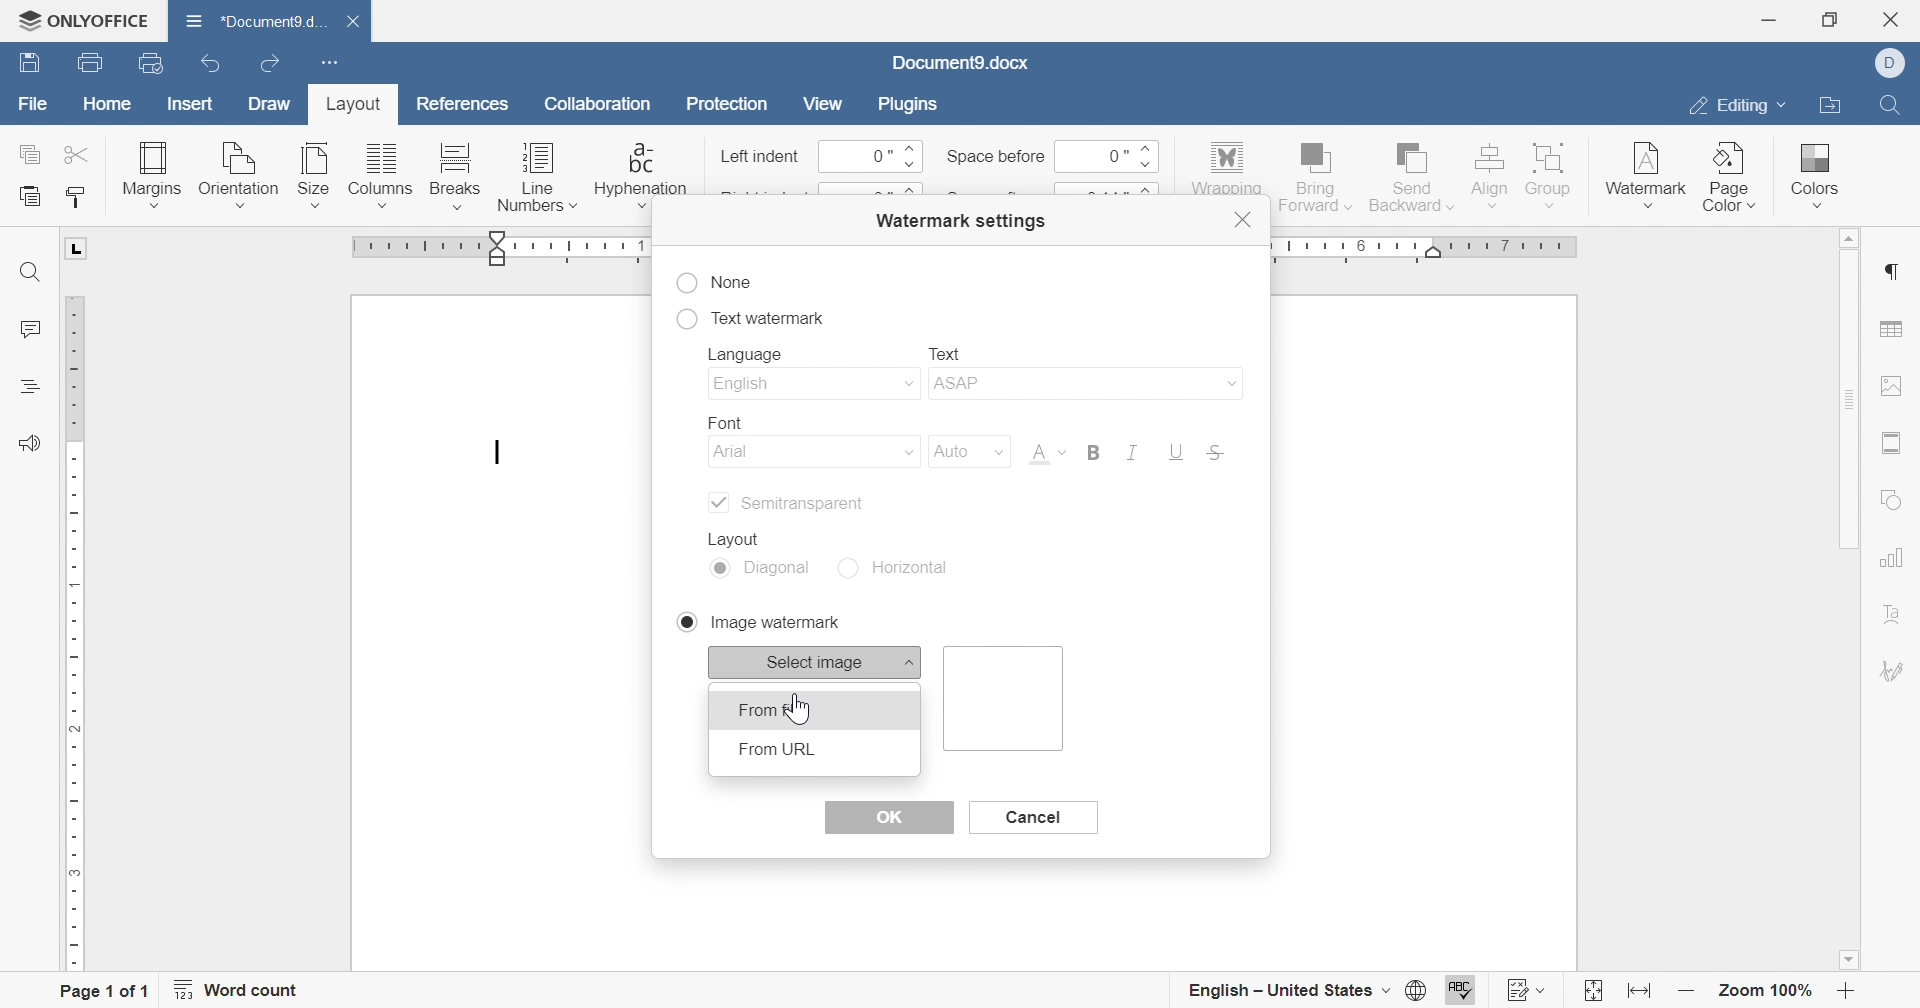 The height and width of the screenshot is (1008, 1920). Describe the element at coordinates (1287, 991) in the screenshot. I see `english - united states` at that location.